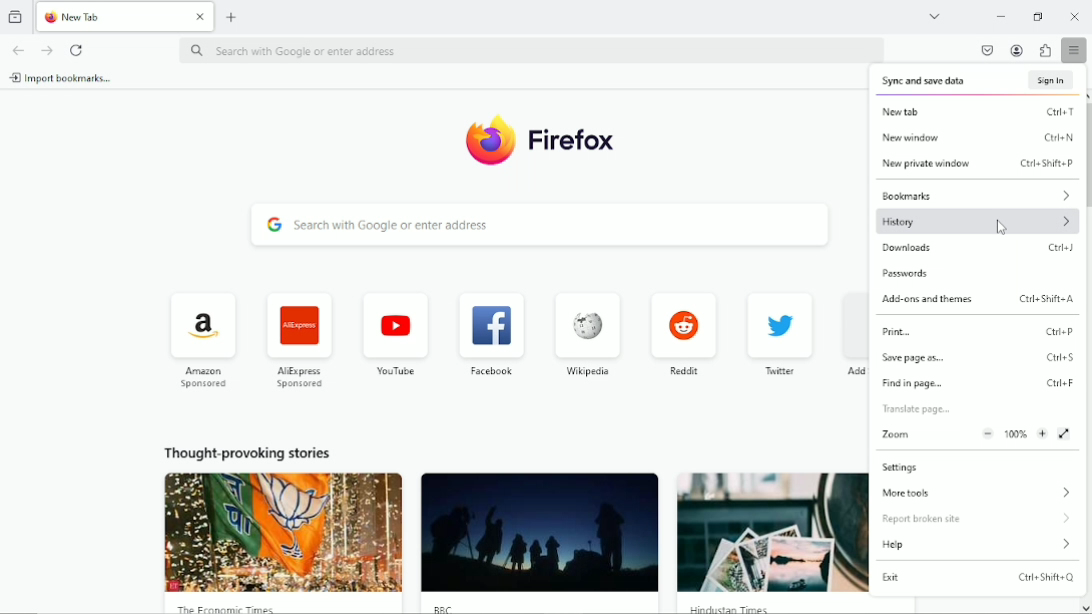  Describe the element at coordinates (46, 50) in the screenshot. I see `Go forward` at that location.